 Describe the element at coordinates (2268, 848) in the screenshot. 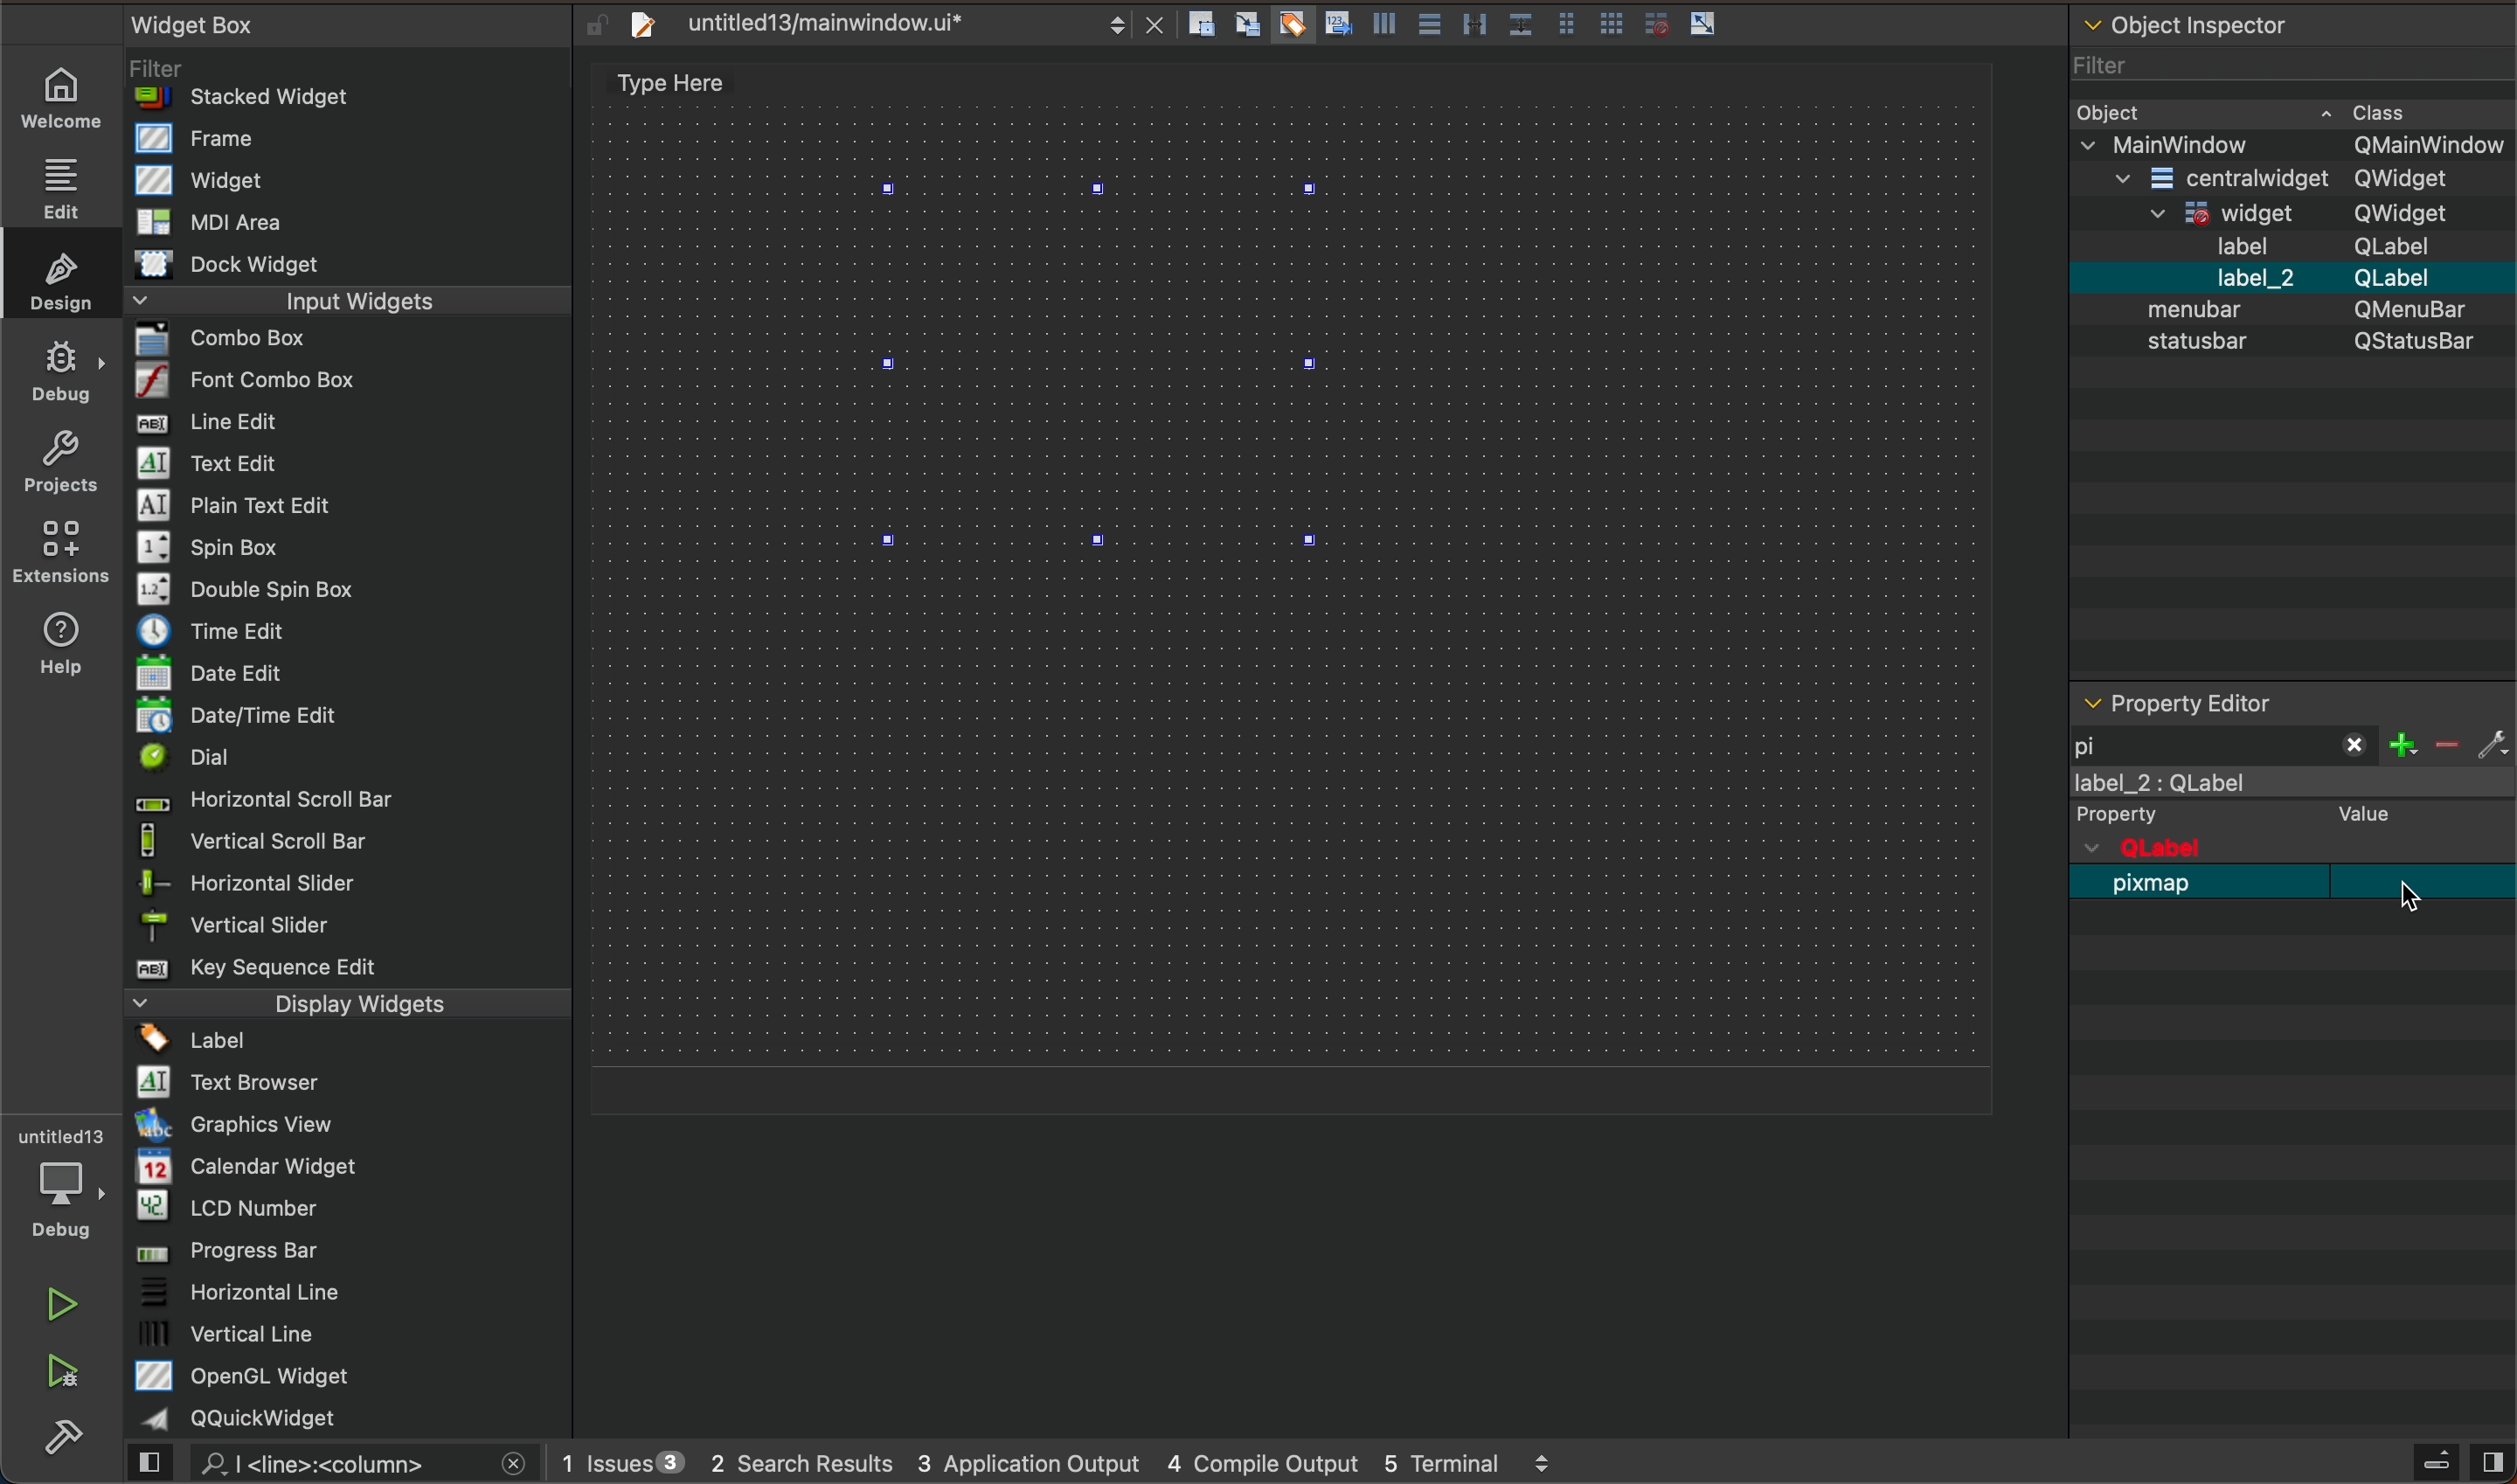

I see `qobject` at that location.